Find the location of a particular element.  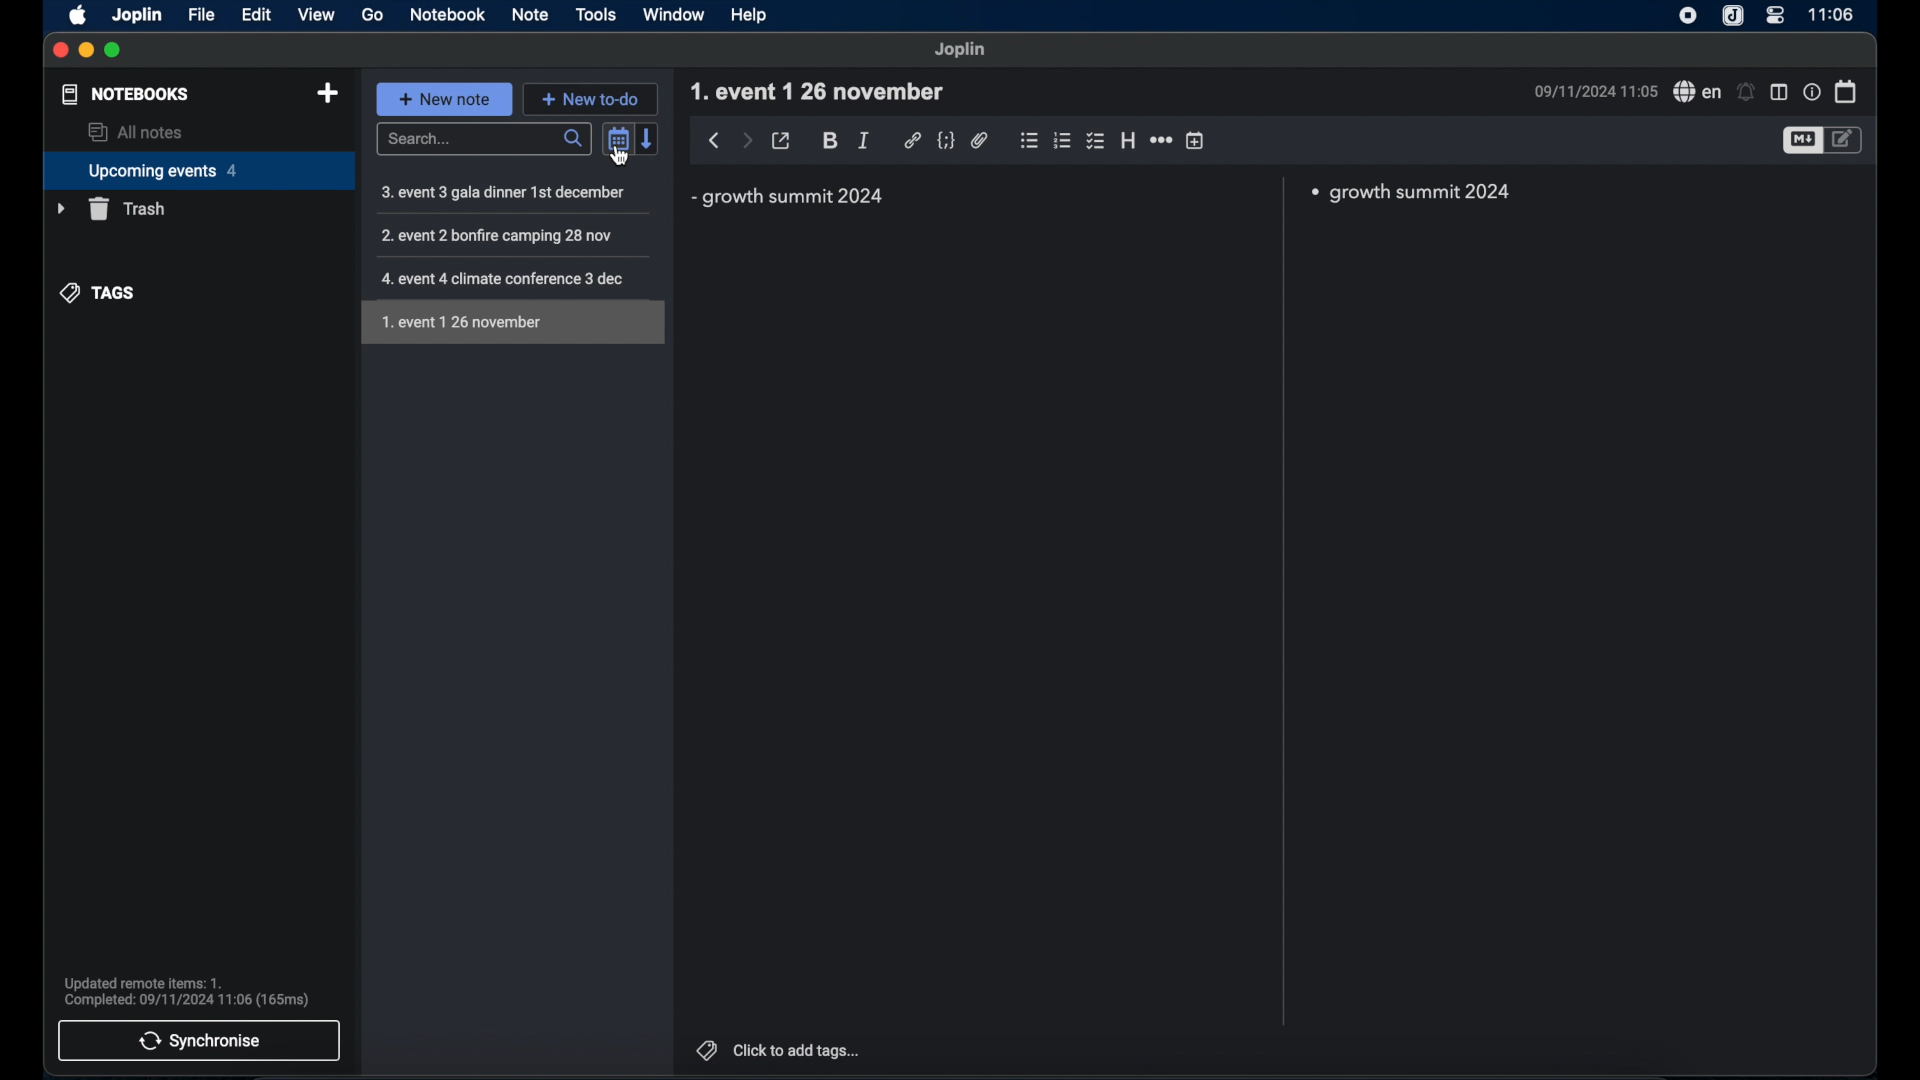

notebook is located at coordinates (450, 14).